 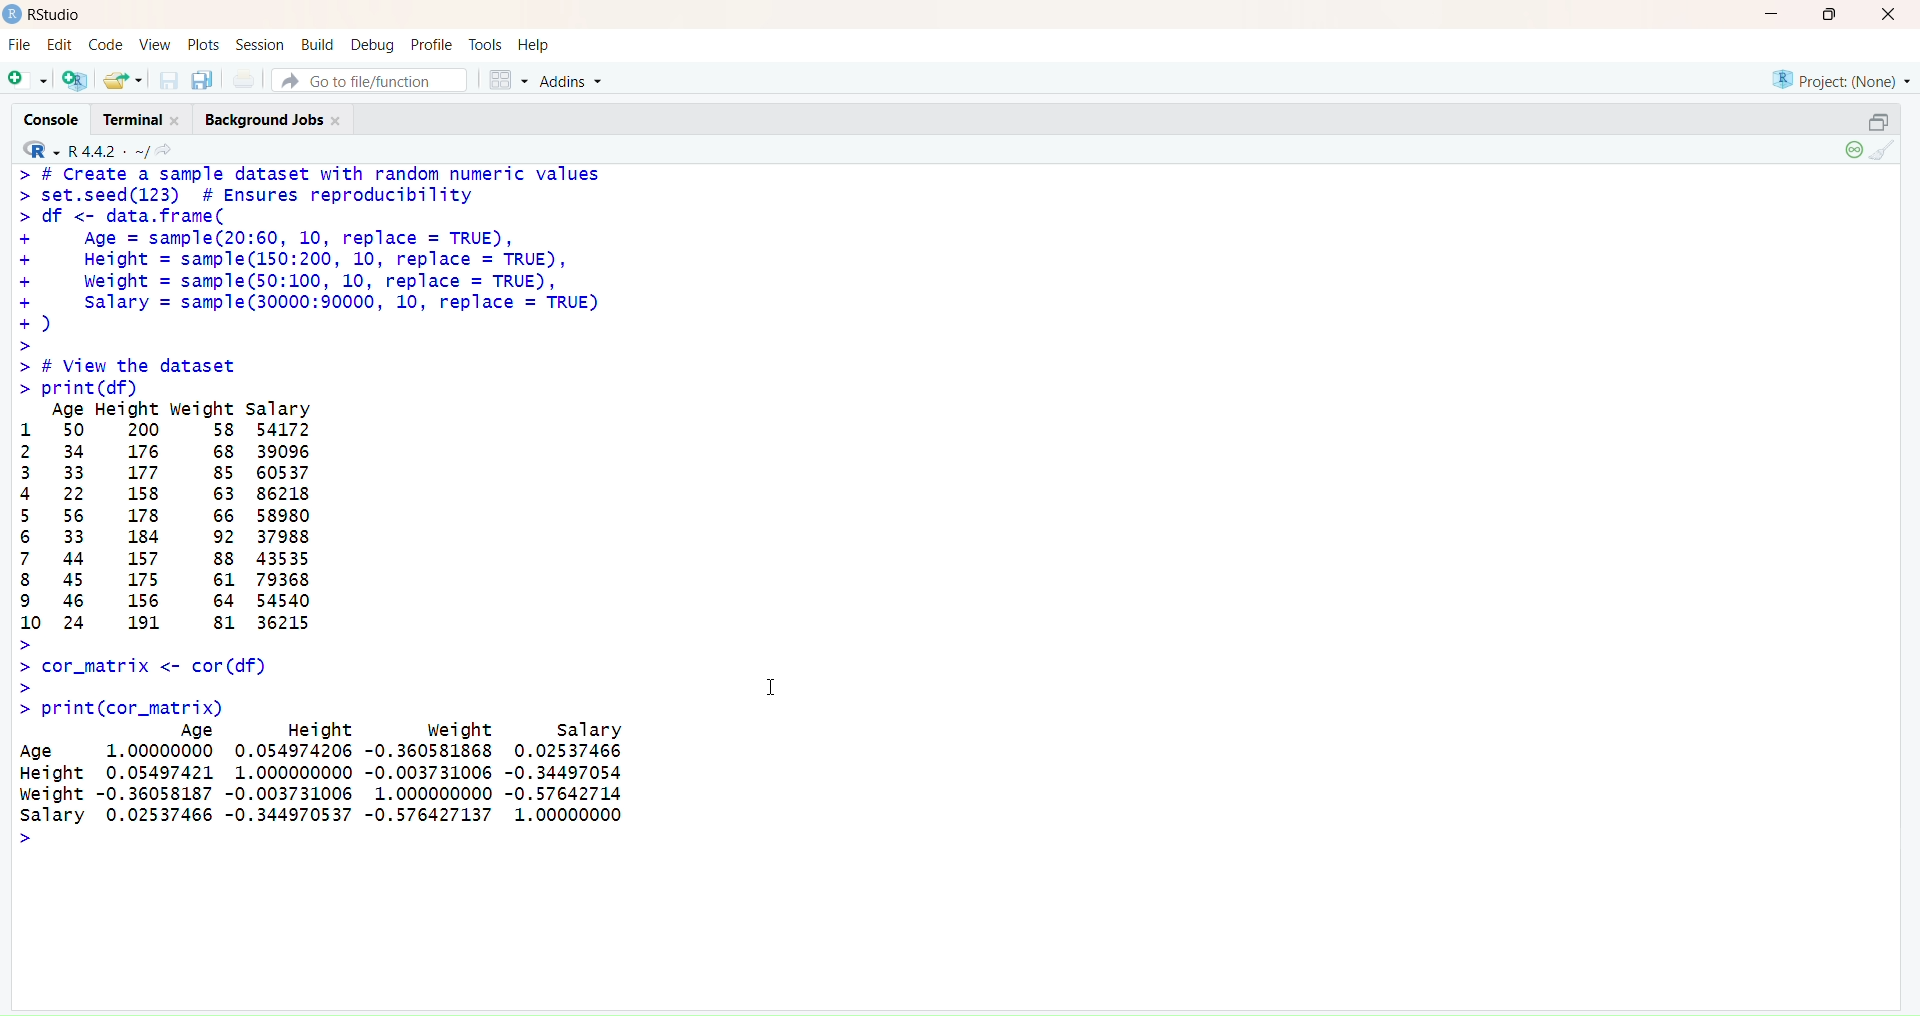 I want to click on R442/ ~/, so click(x=110, y=149).